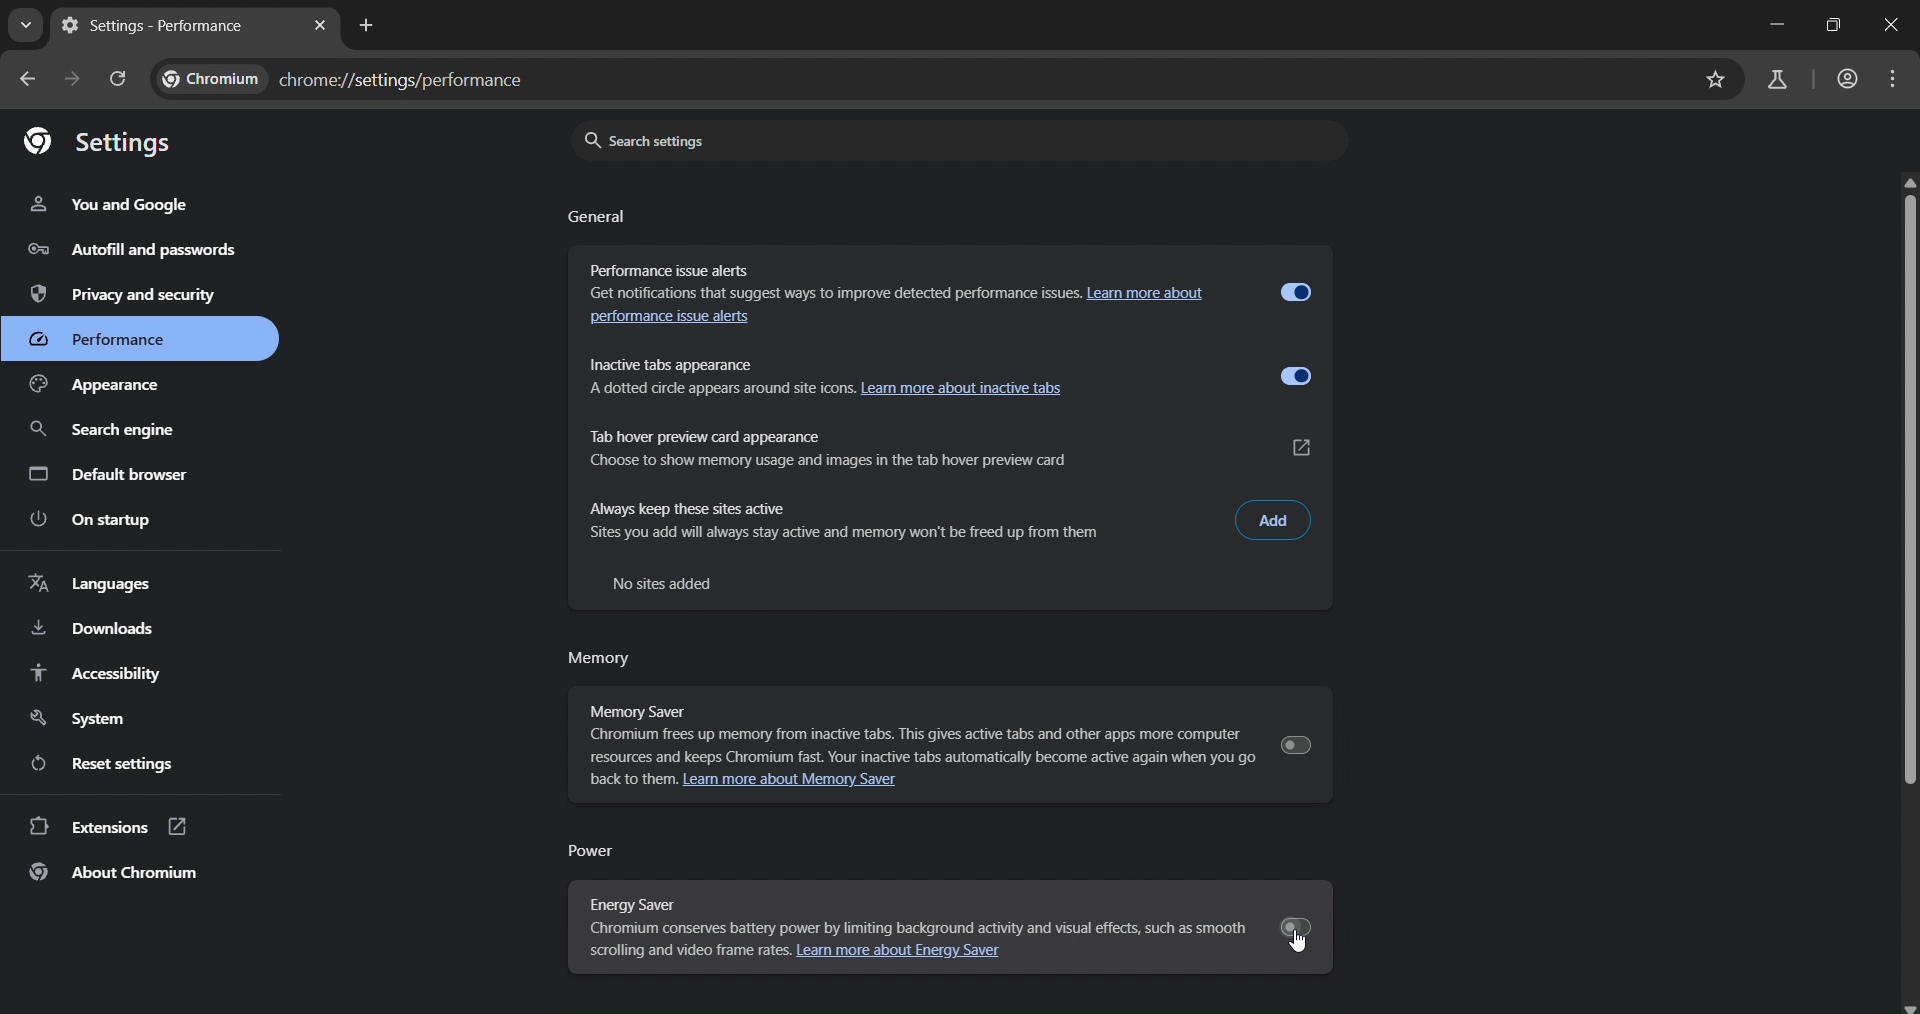 The width and height of the screenshot is (1920, 1014). I want to click on cursor, so click(1302, 944).